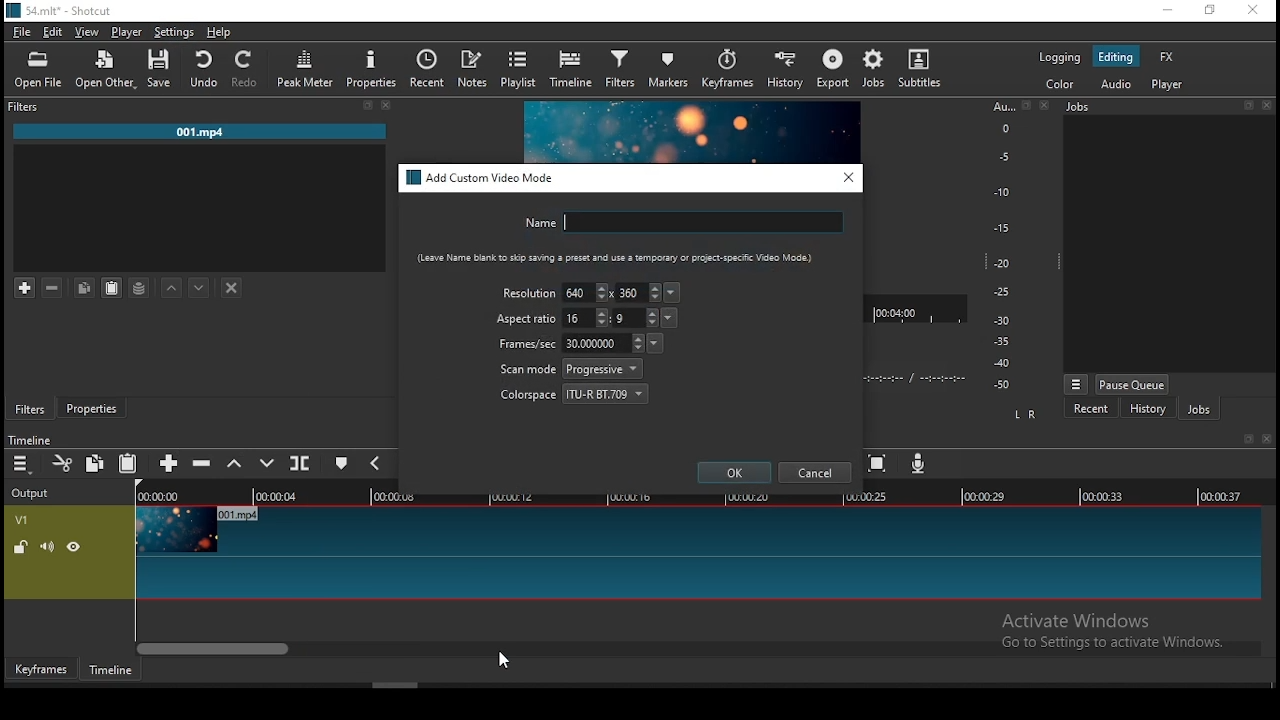 The height and width of the screenshot is (720, 1280). What do you see at coordinates (90, 405) in the screenshot?
I see `properties` at bounding box center [90, 405].